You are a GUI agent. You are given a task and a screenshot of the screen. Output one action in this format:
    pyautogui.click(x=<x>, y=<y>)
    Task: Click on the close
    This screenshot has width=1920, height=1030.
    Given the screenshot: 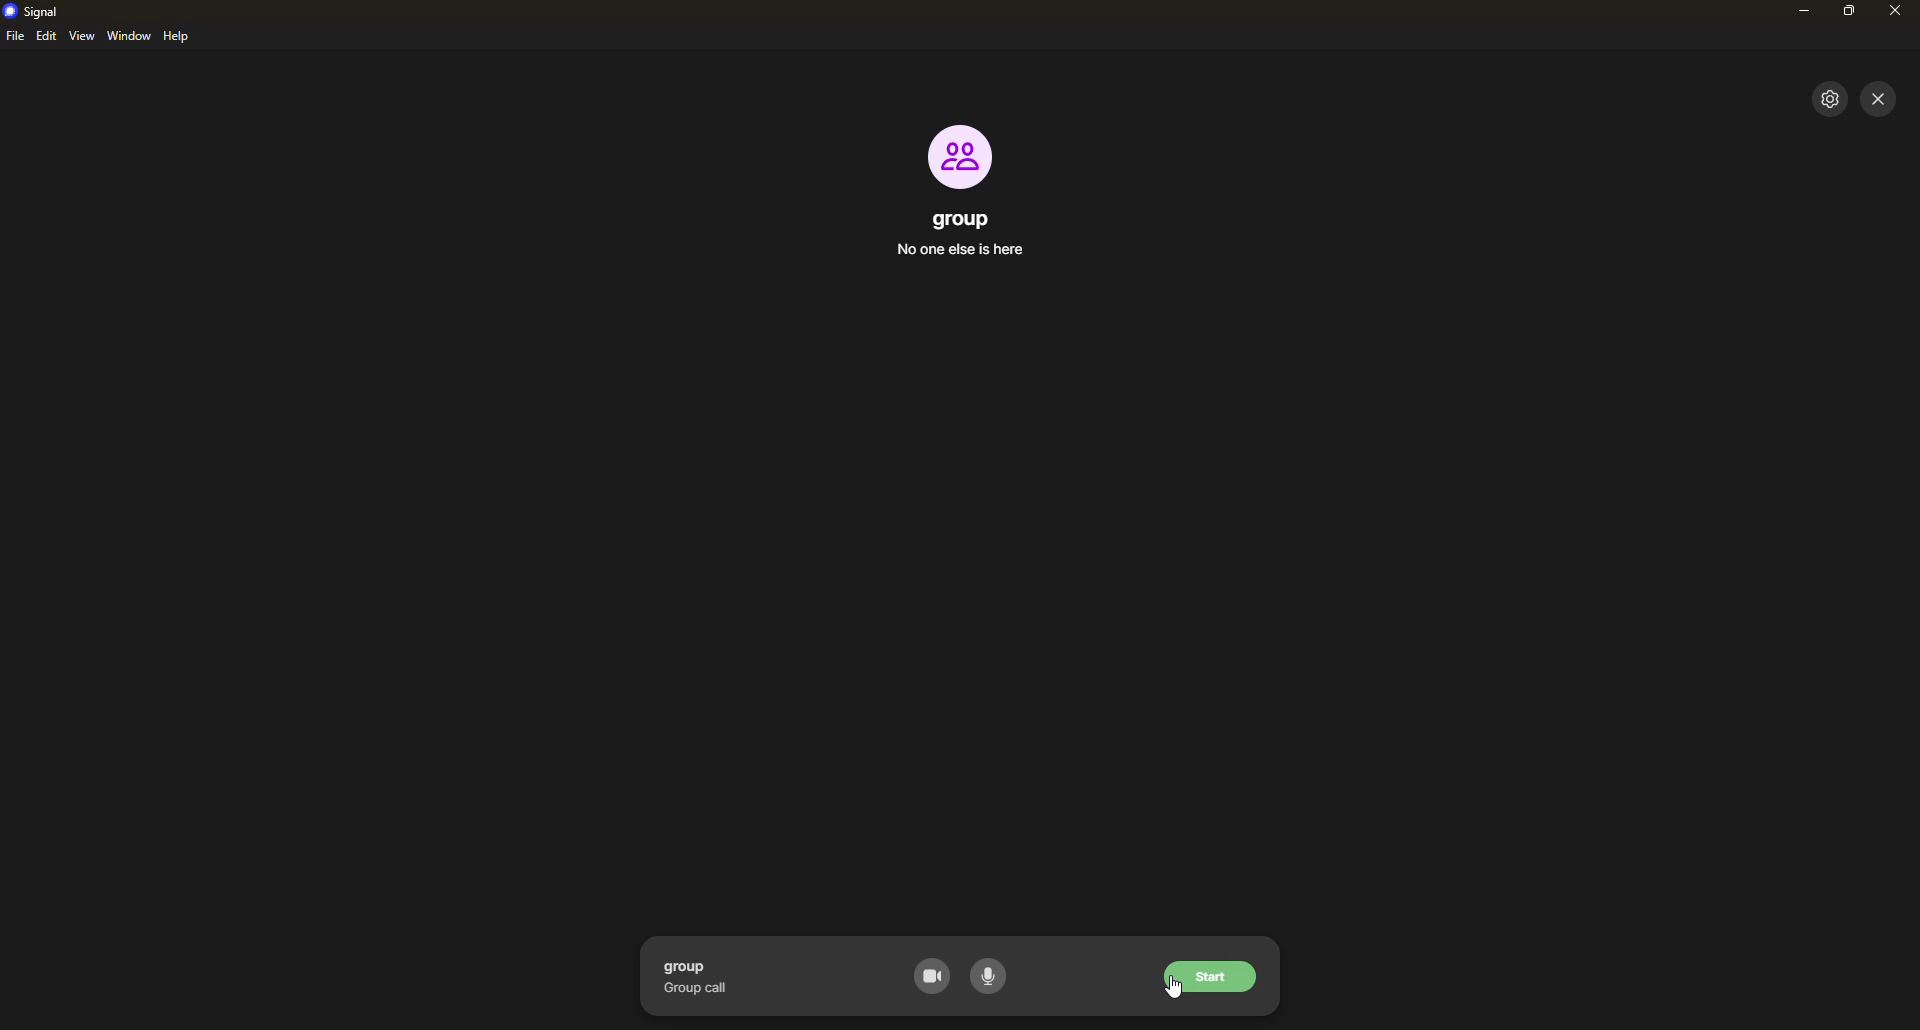 What is the action you would take?
    pyautogui.click(x=1894, y=13)
    